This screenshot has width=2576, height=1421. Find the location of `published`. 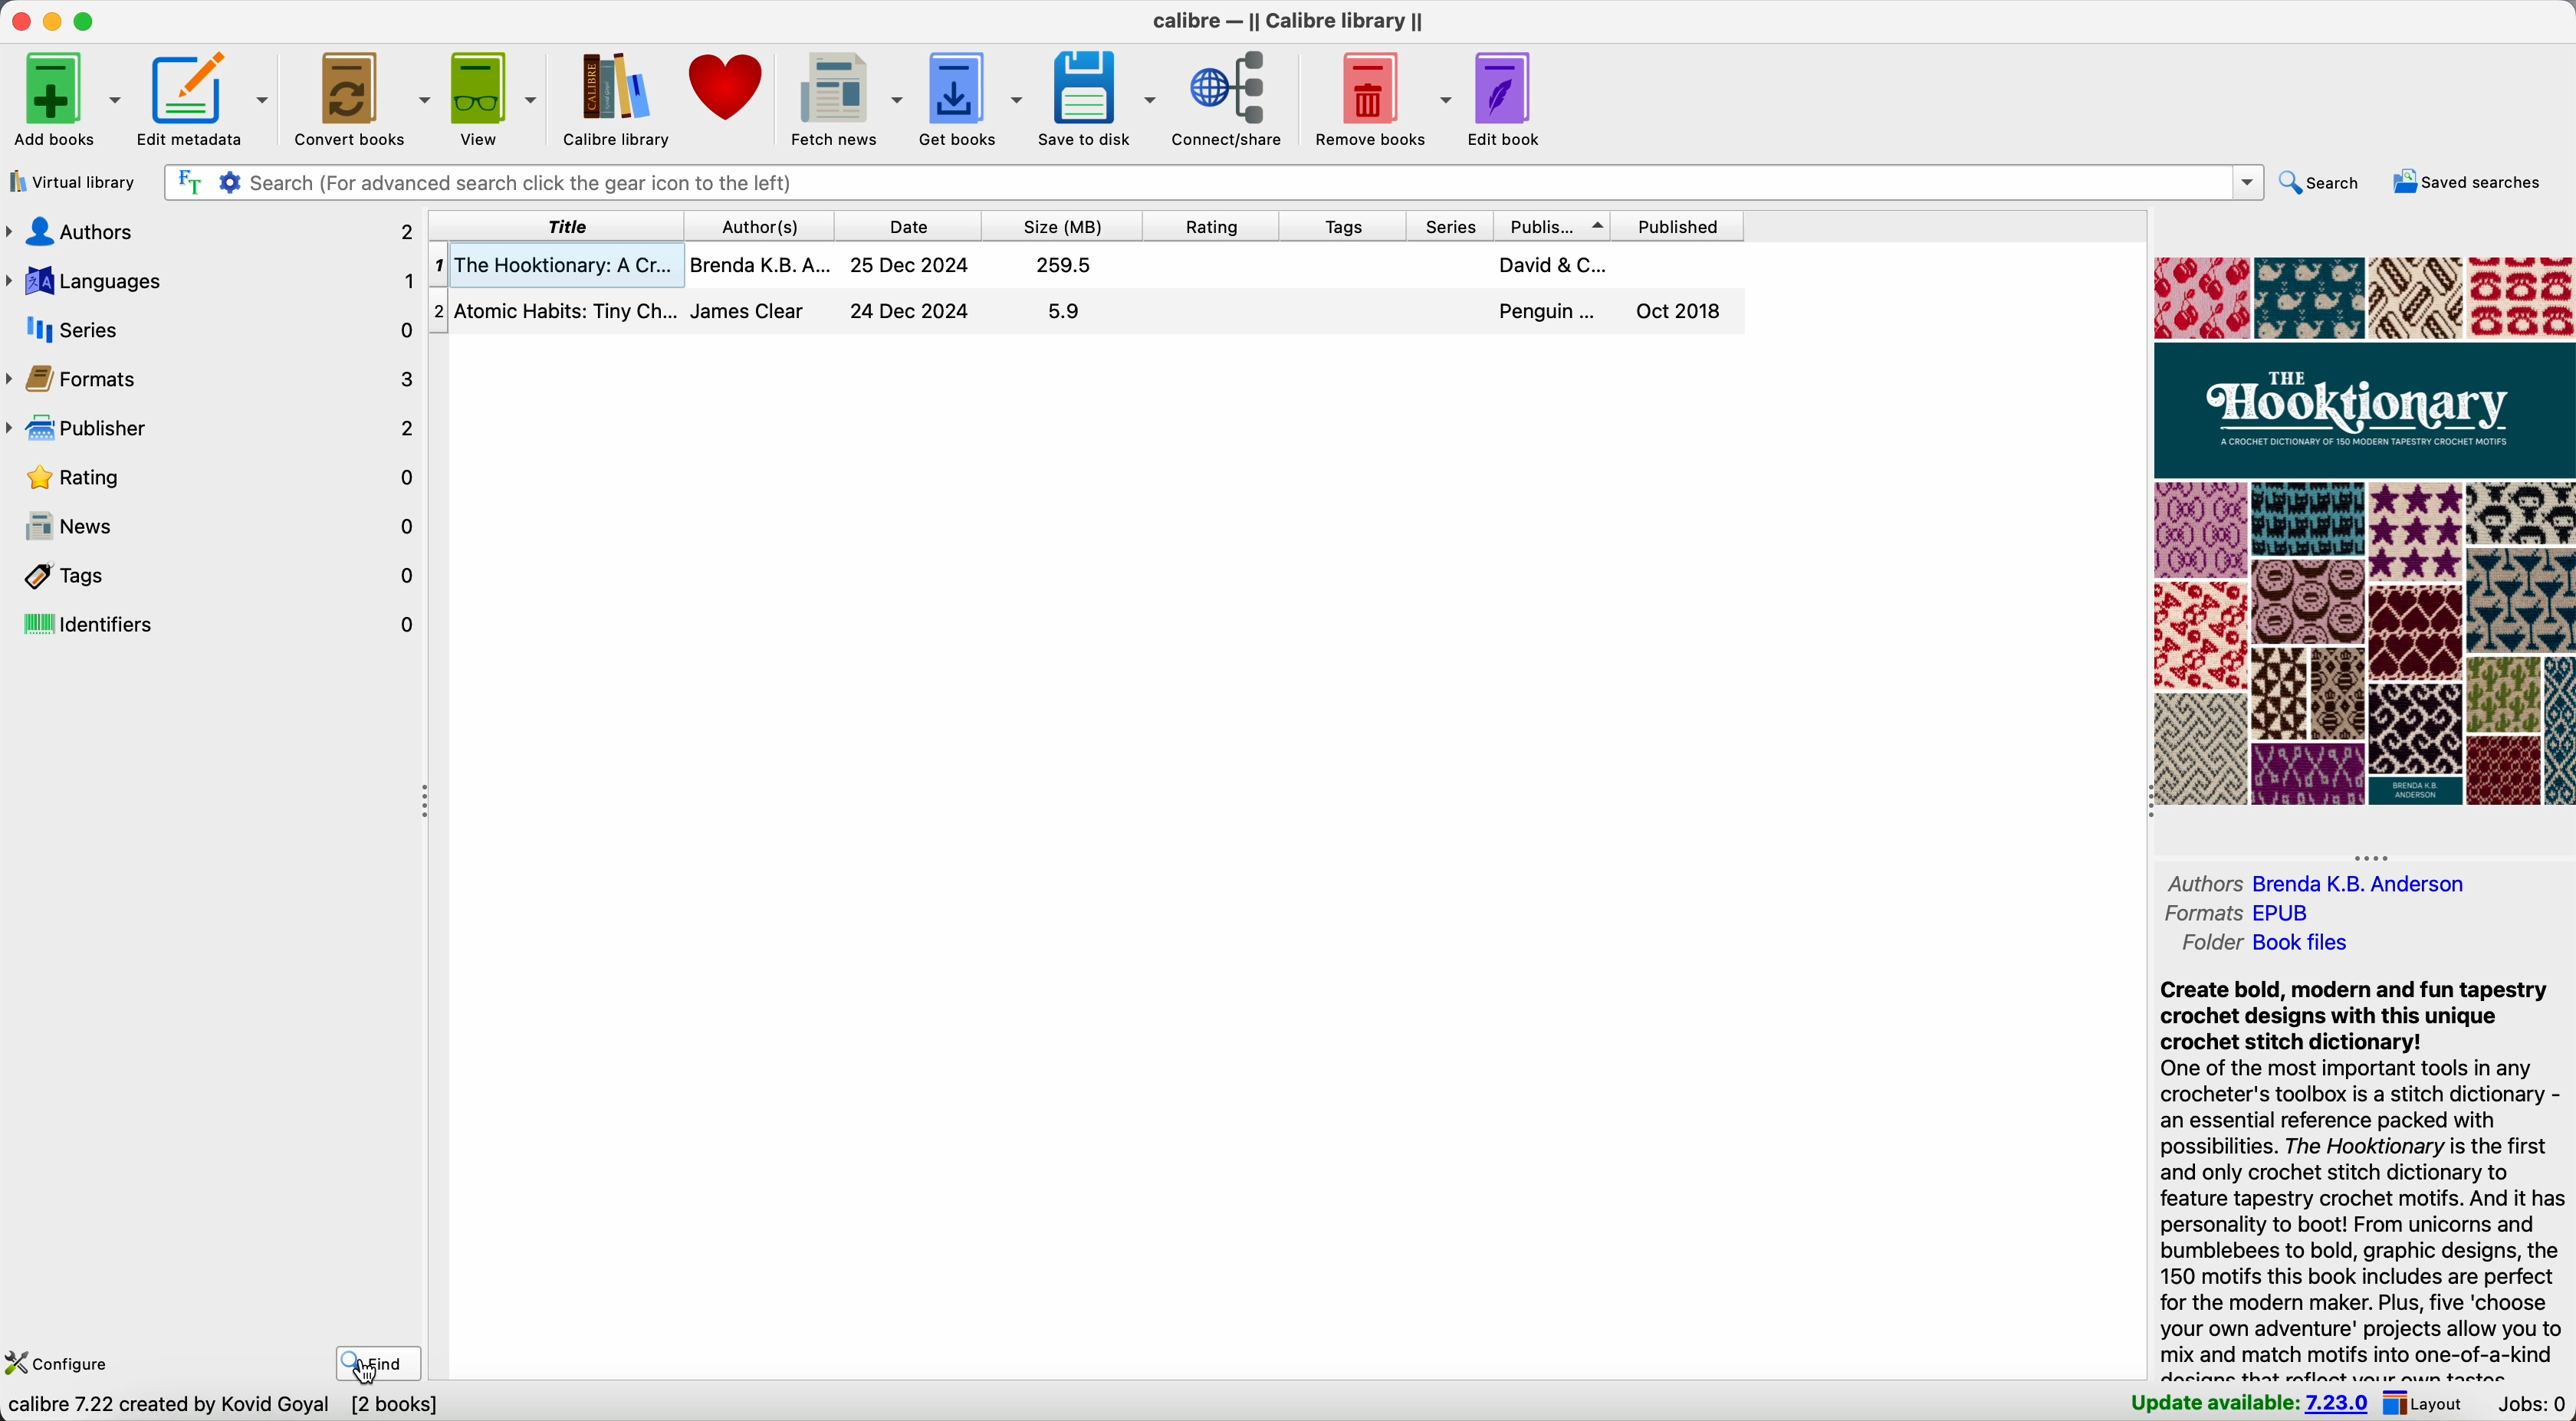

published is located at coordinates (1678, 226).